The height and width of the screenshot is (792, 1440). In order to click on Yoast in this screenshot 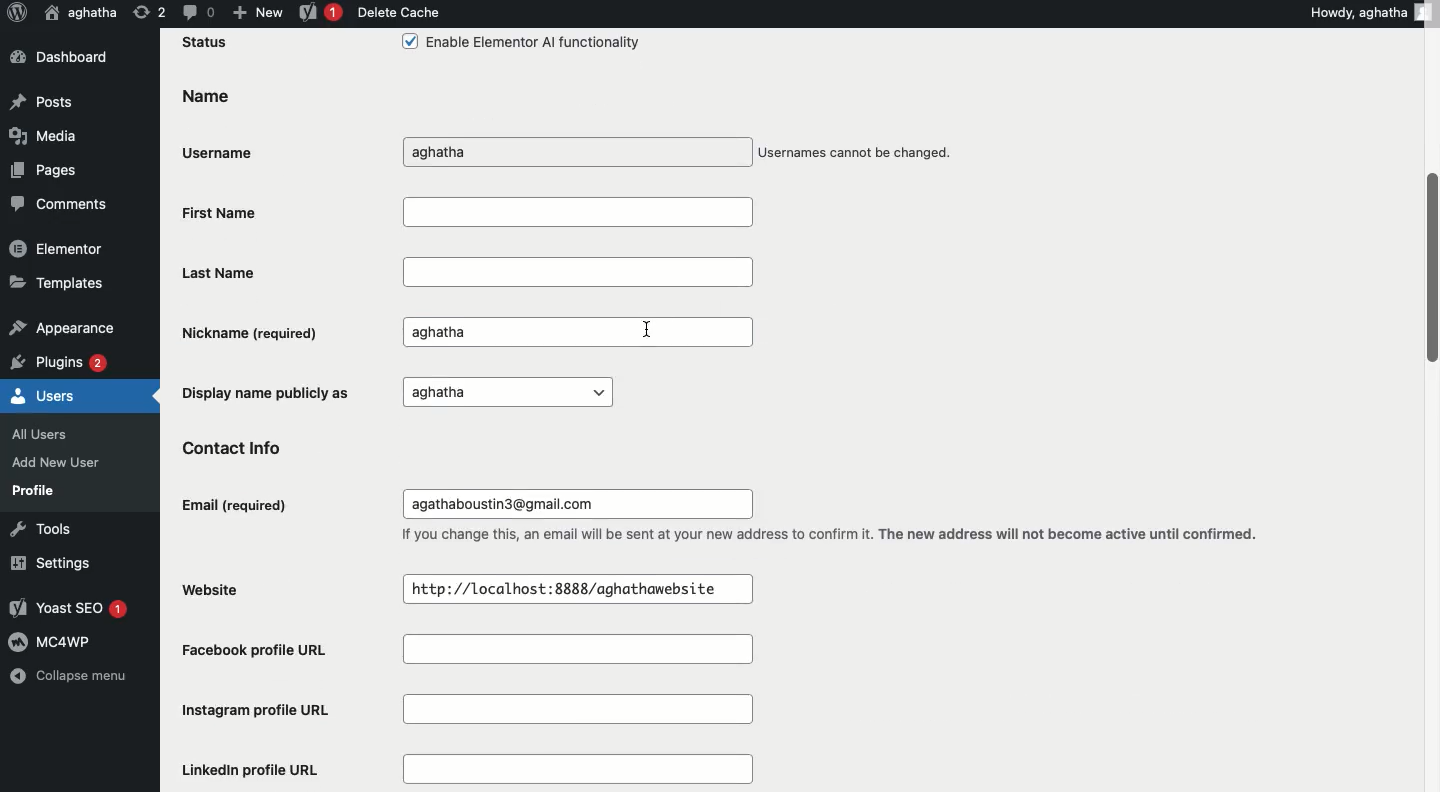, I will do `click(321, 14)`.